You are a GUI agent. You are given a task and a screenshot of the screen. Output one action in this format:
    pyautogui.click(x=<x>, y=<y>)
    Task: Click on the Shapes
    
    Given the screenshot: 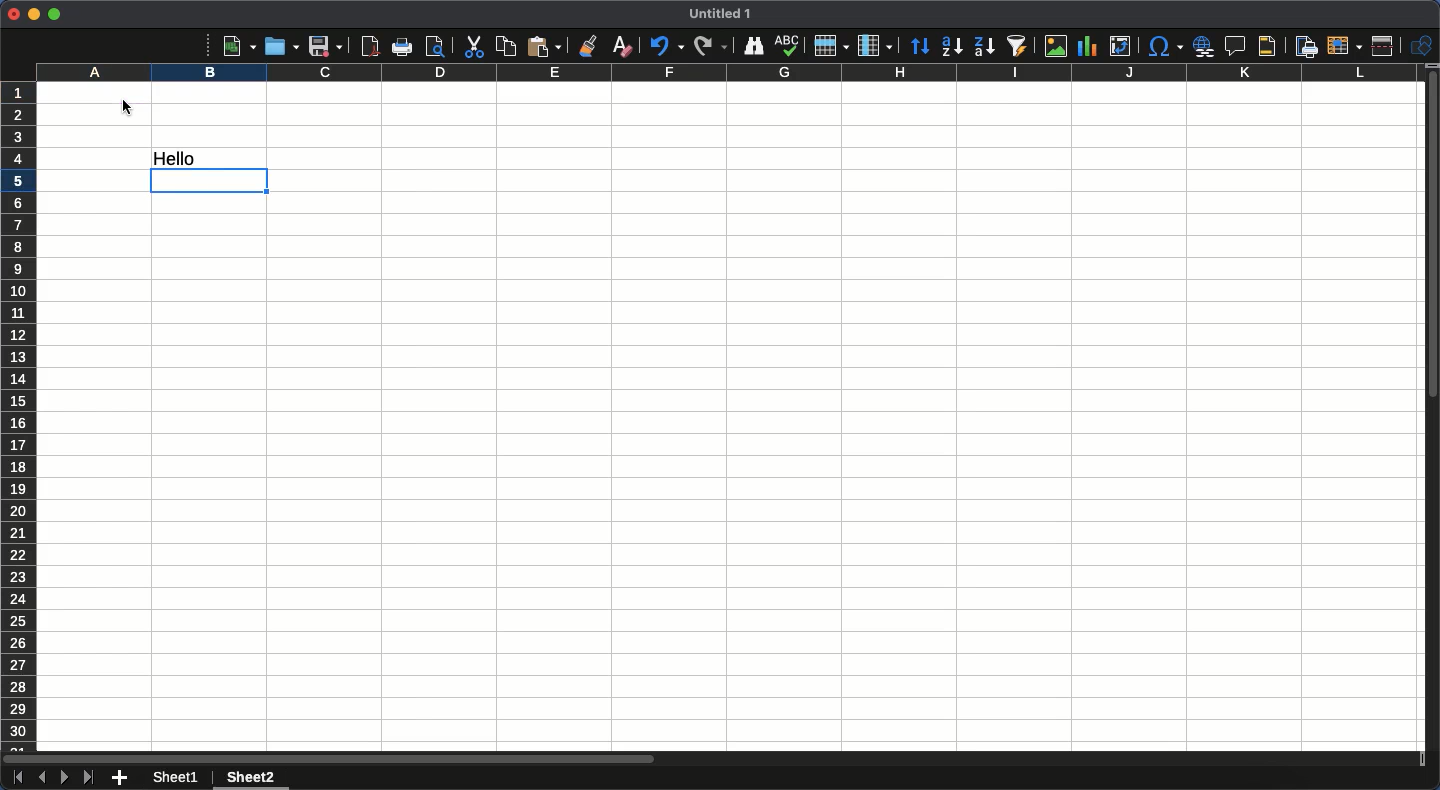 What is the action you would take?
    pyautogui.click(x=1424, y=46)
    